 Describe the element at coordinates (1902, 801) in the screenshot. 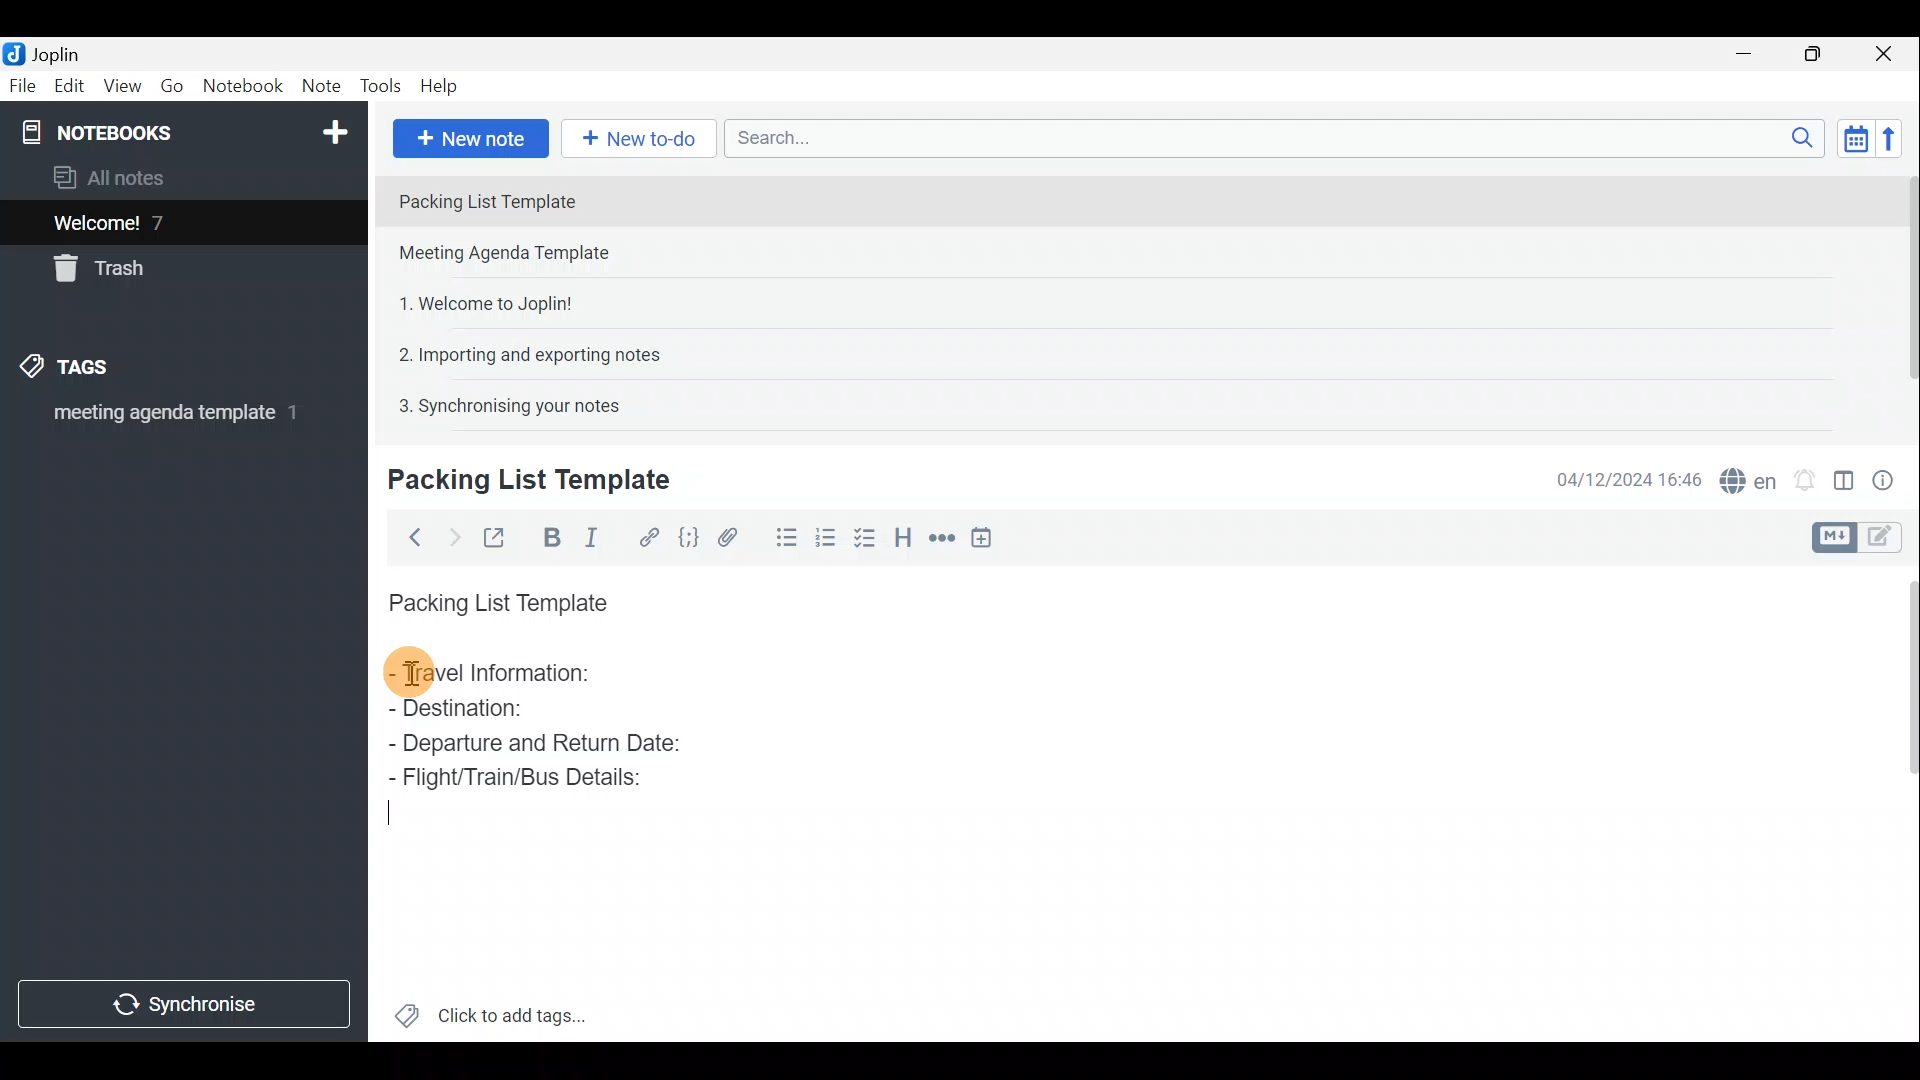

I see `Scroll bar` at that location.